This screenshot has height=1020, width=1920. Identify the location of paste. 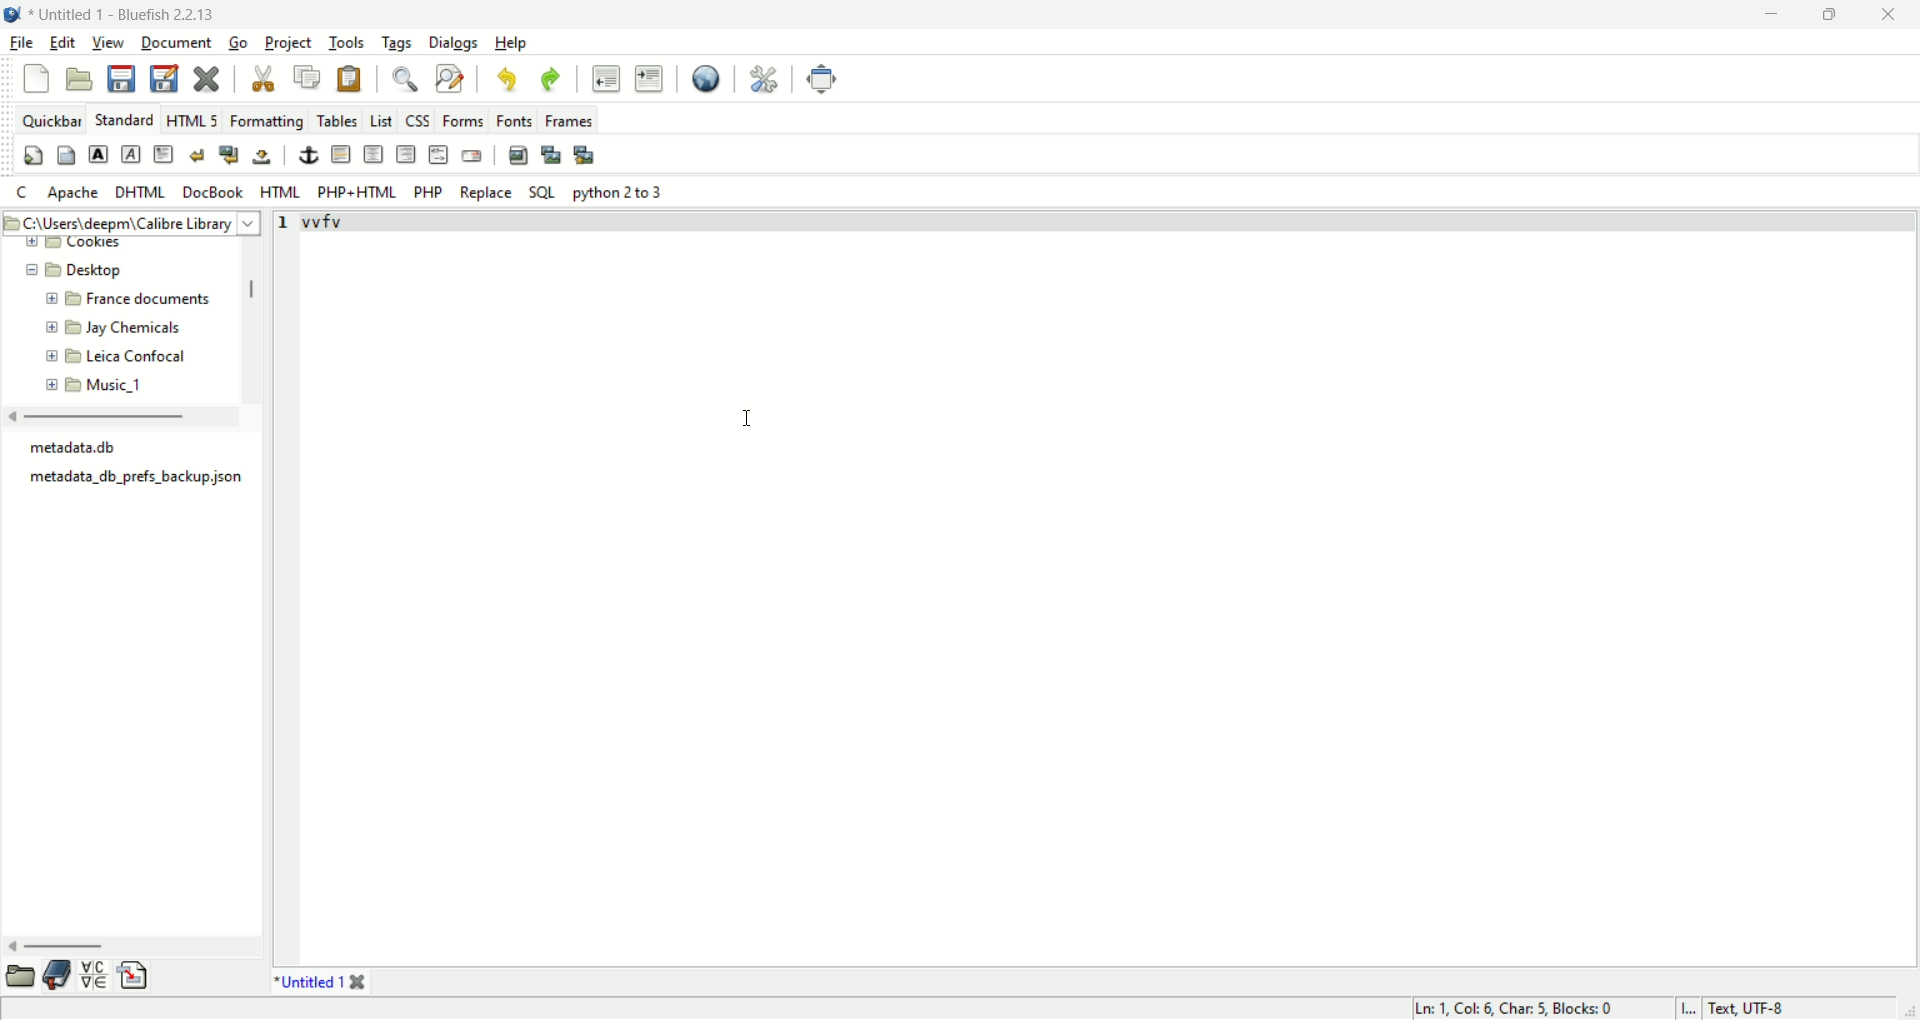
(353, 78).